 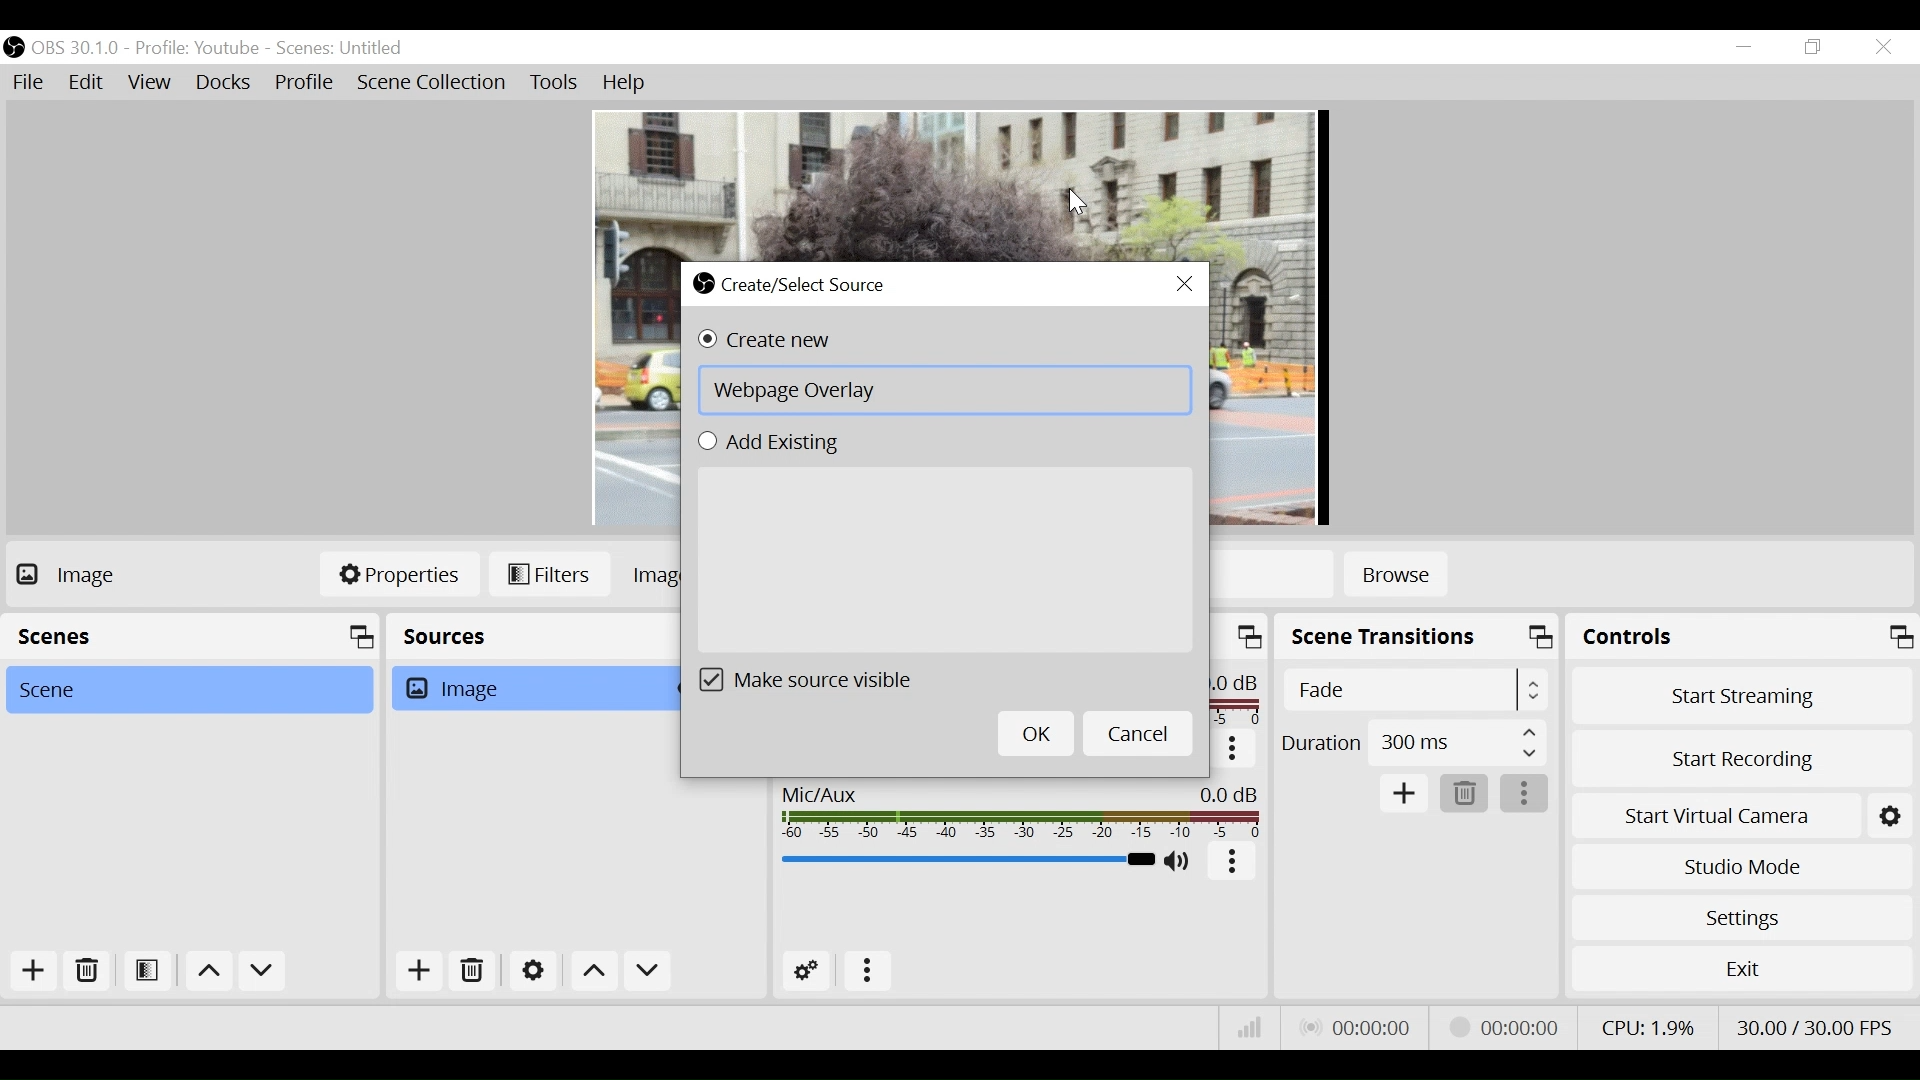 What do you see at coordinates (513, 639) in the screenshot?
I see `Sources` at bounding box center [513, 639].